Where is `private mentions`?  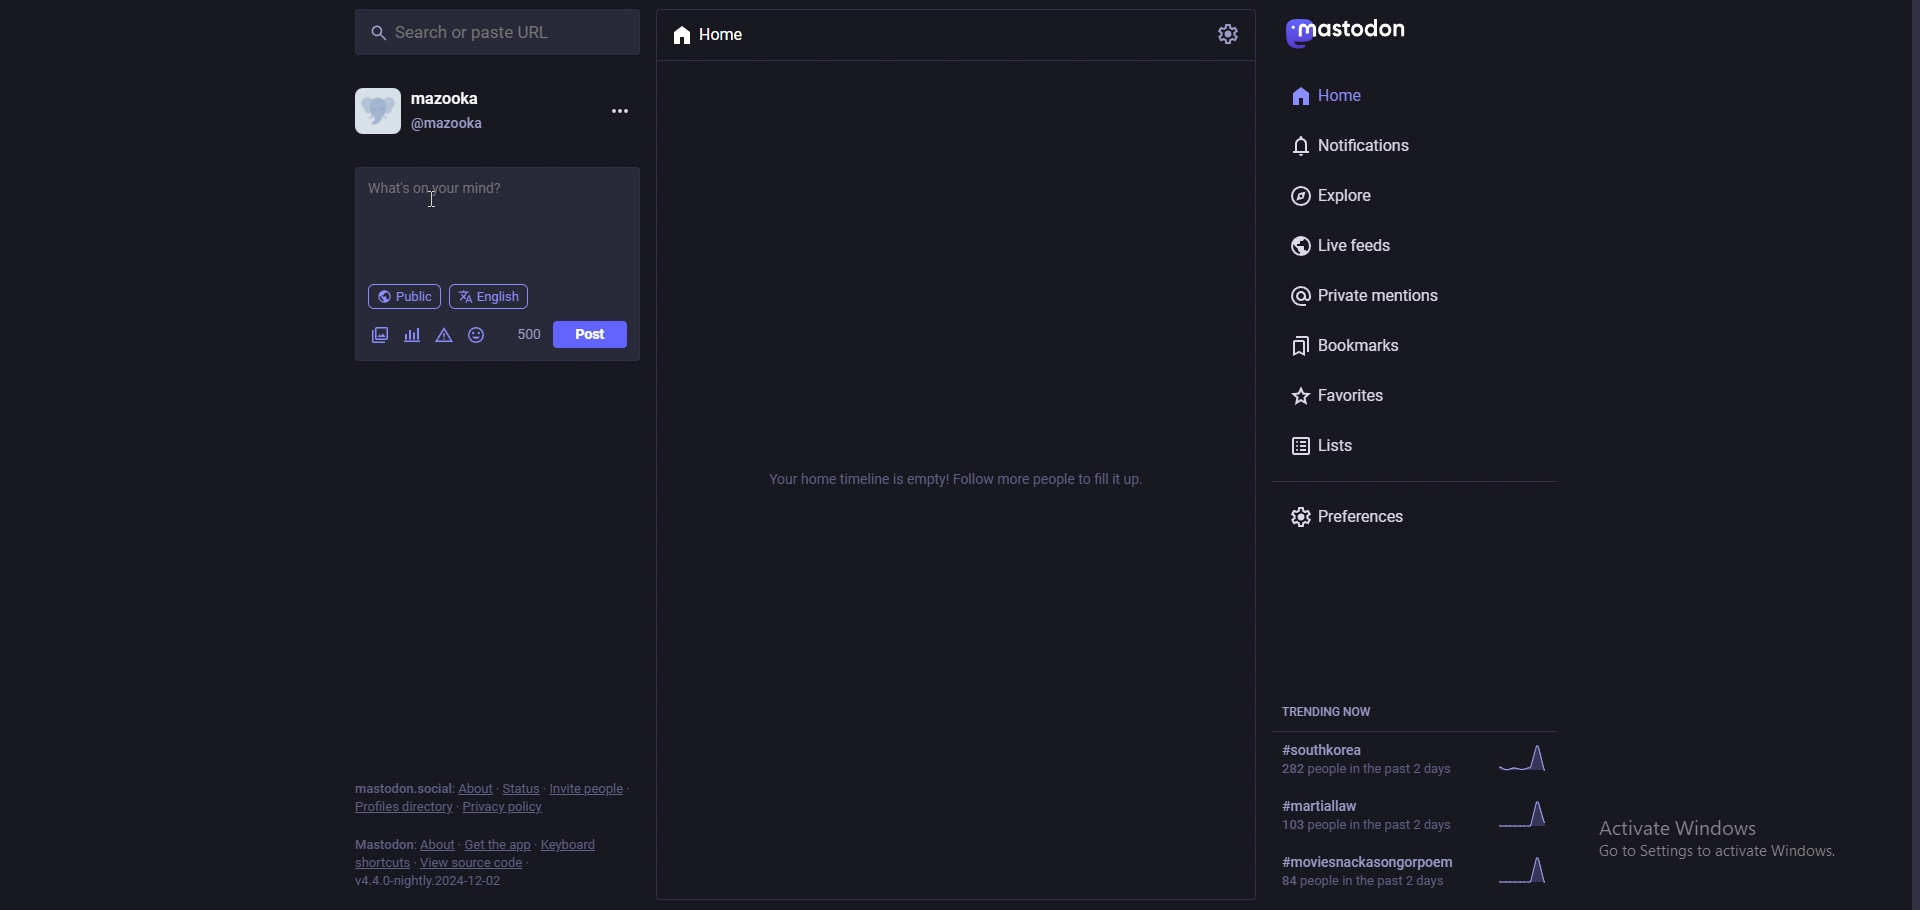
private mentions is located at coordinates (1396, 298).